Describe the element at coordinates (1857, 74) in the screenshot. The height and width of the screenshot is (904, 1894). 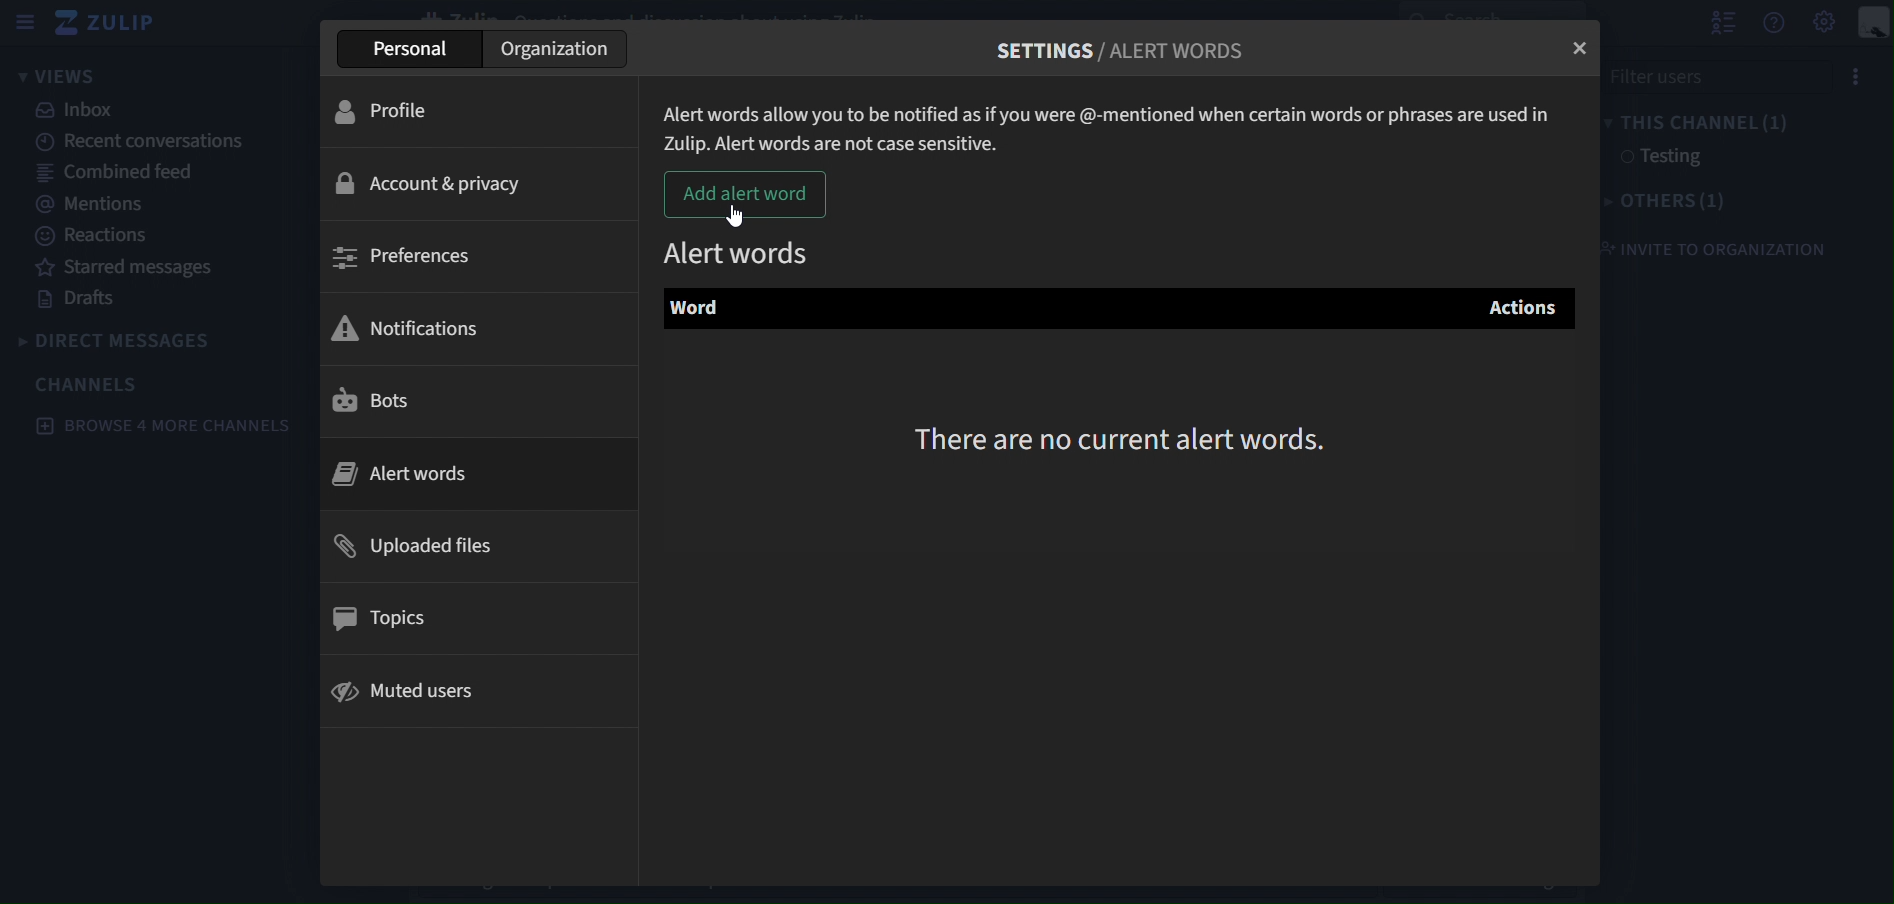
I see `options` at that location.